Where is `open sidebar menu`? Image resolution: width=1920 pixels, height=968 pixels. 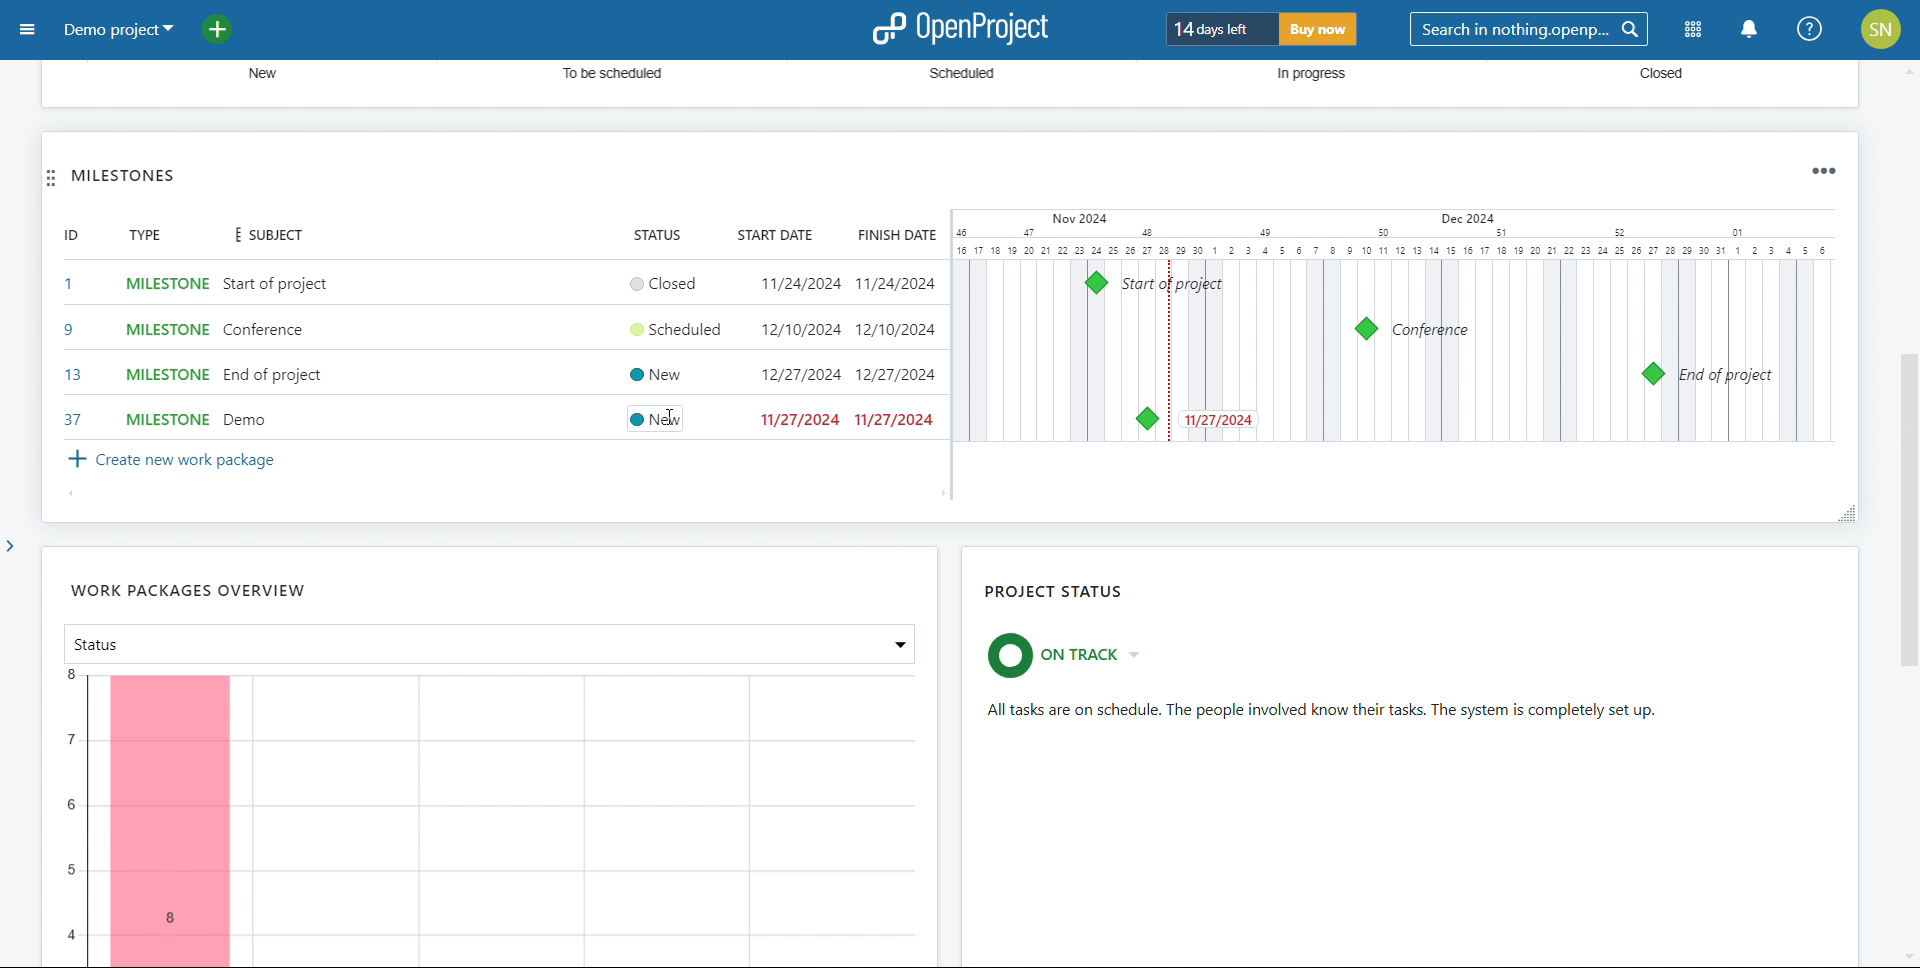
open sidebar menu is located at coordinates (29, 29).